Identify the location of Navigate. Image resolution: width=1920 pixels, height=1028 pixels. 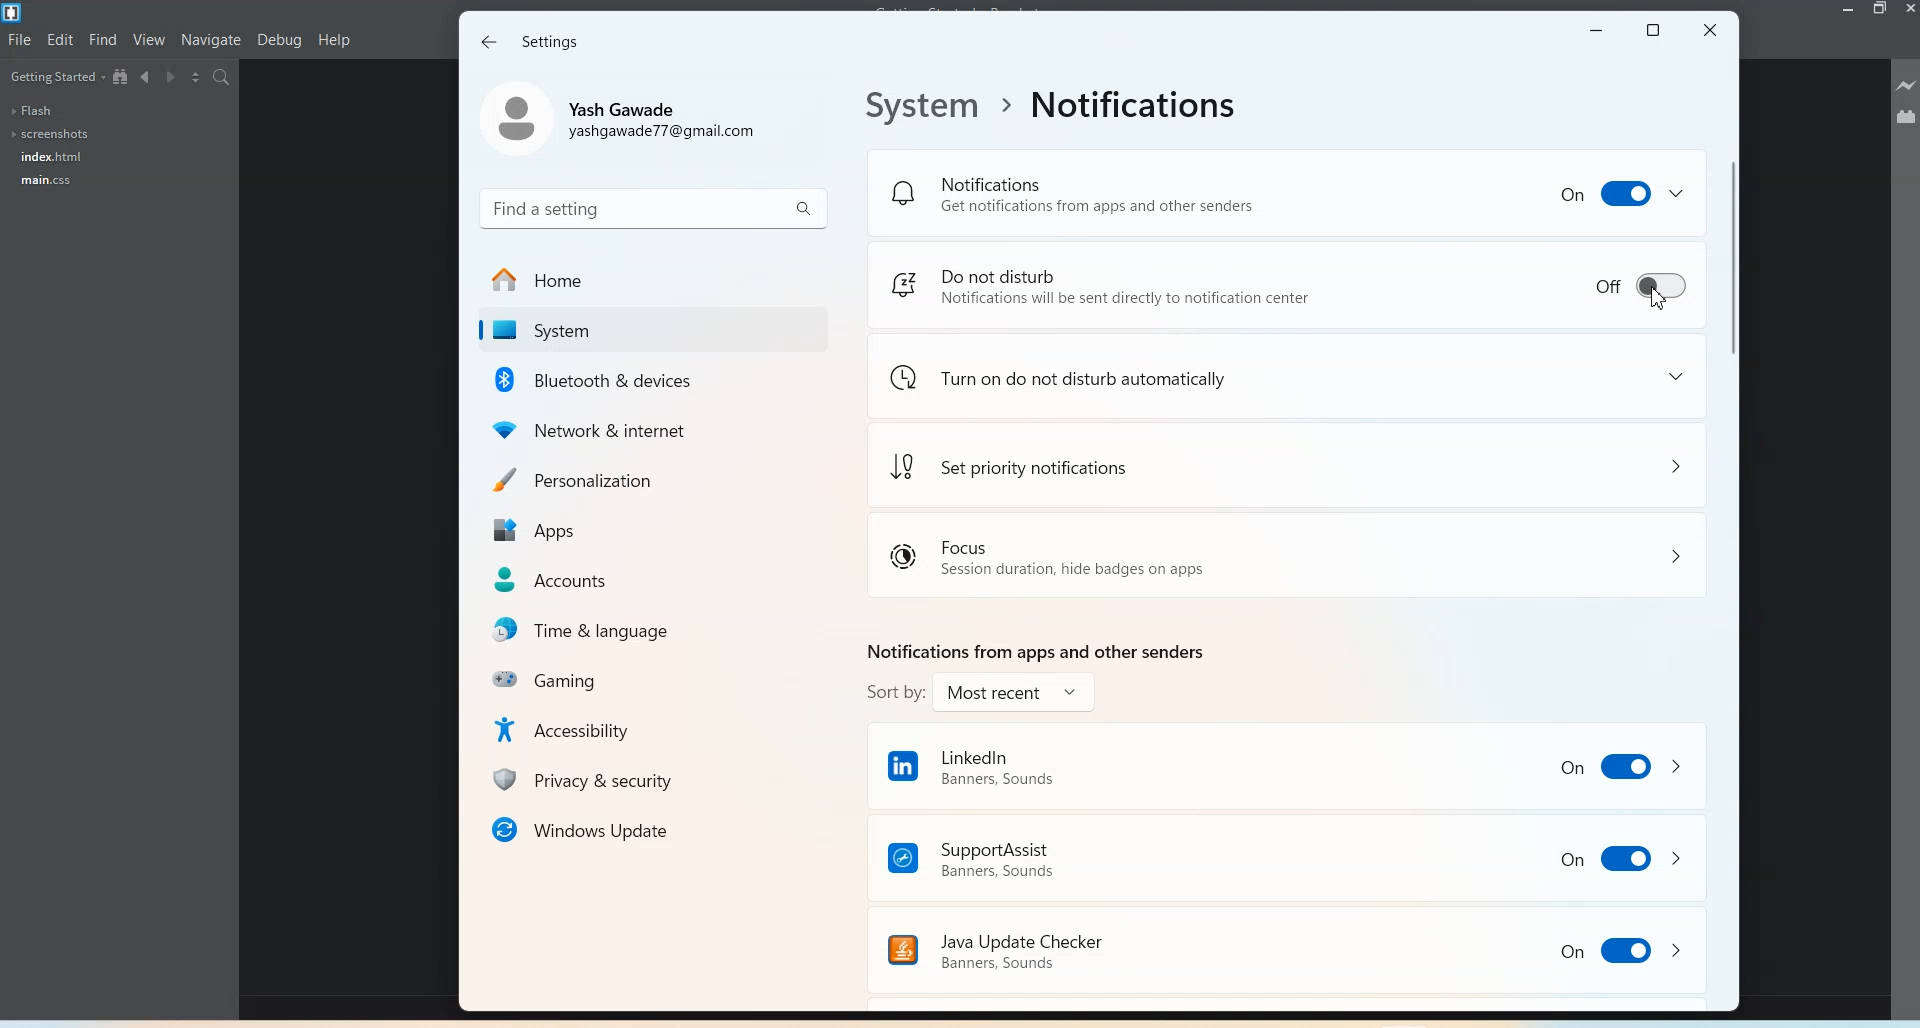
(211, 40).